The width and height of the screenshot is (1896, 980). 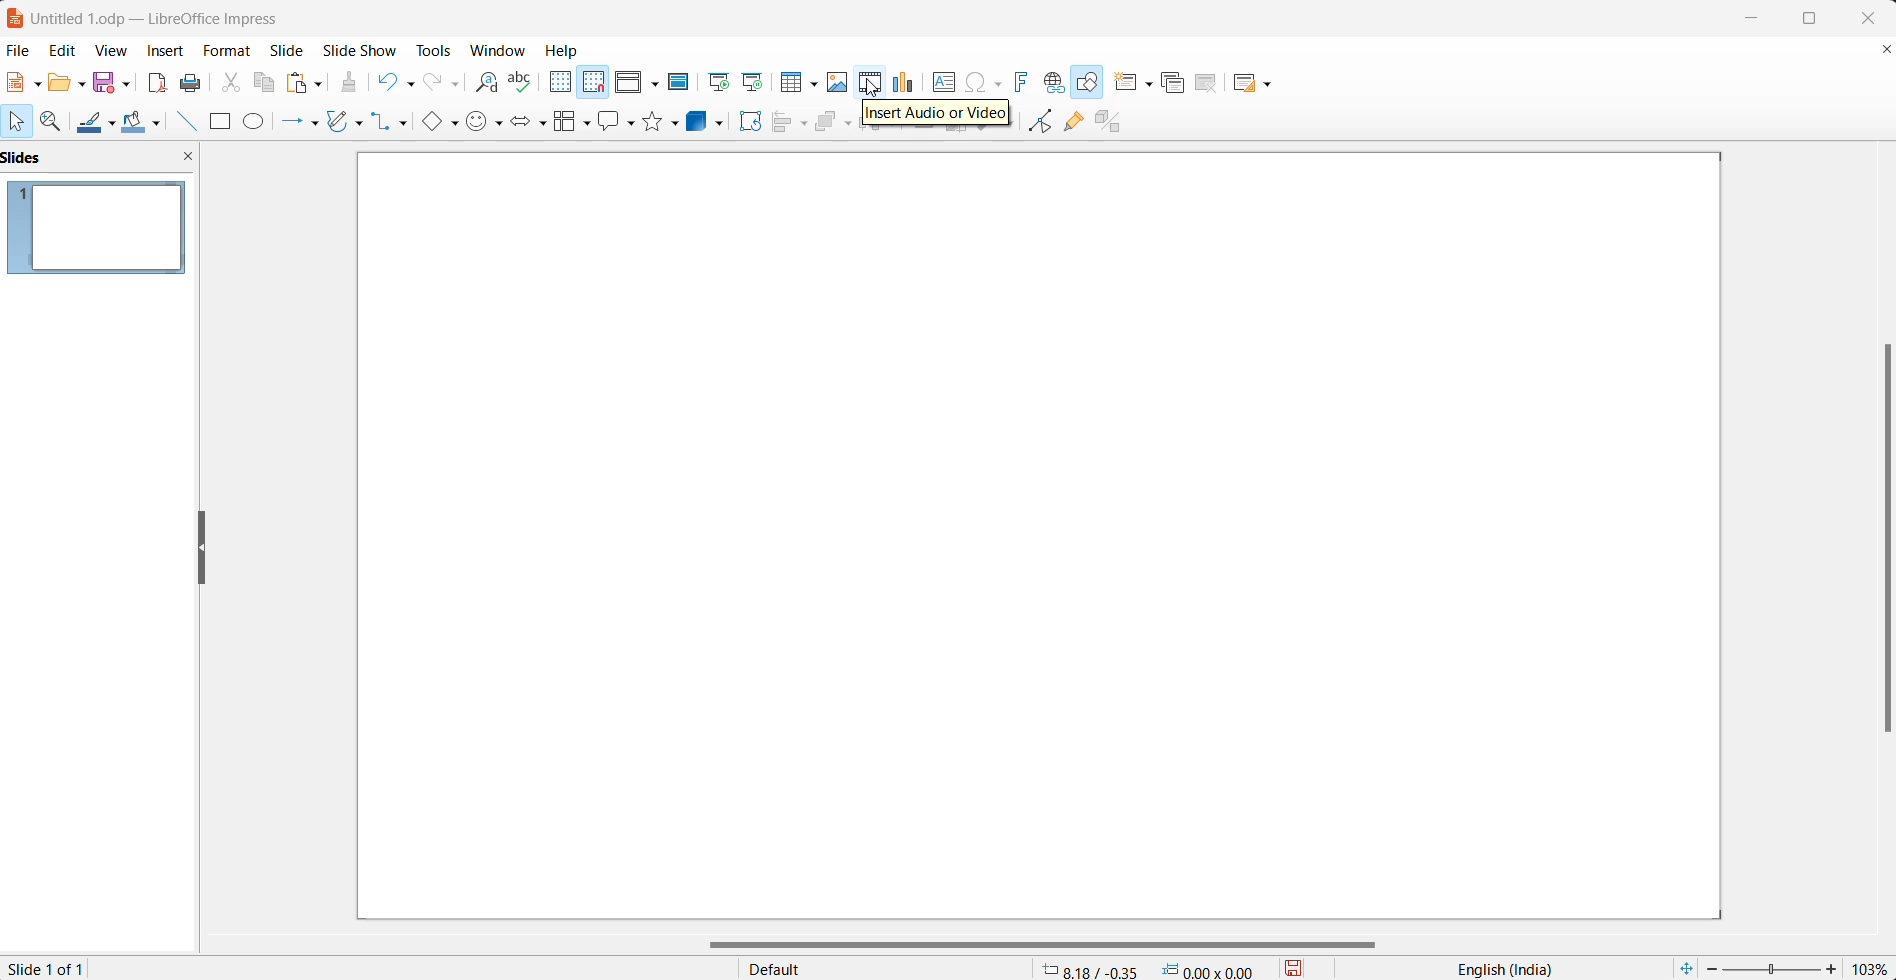 What do you see at coordinates (289, 124) in the screenshot?
I see `lines and arrow` at bounding box center [289, 124].